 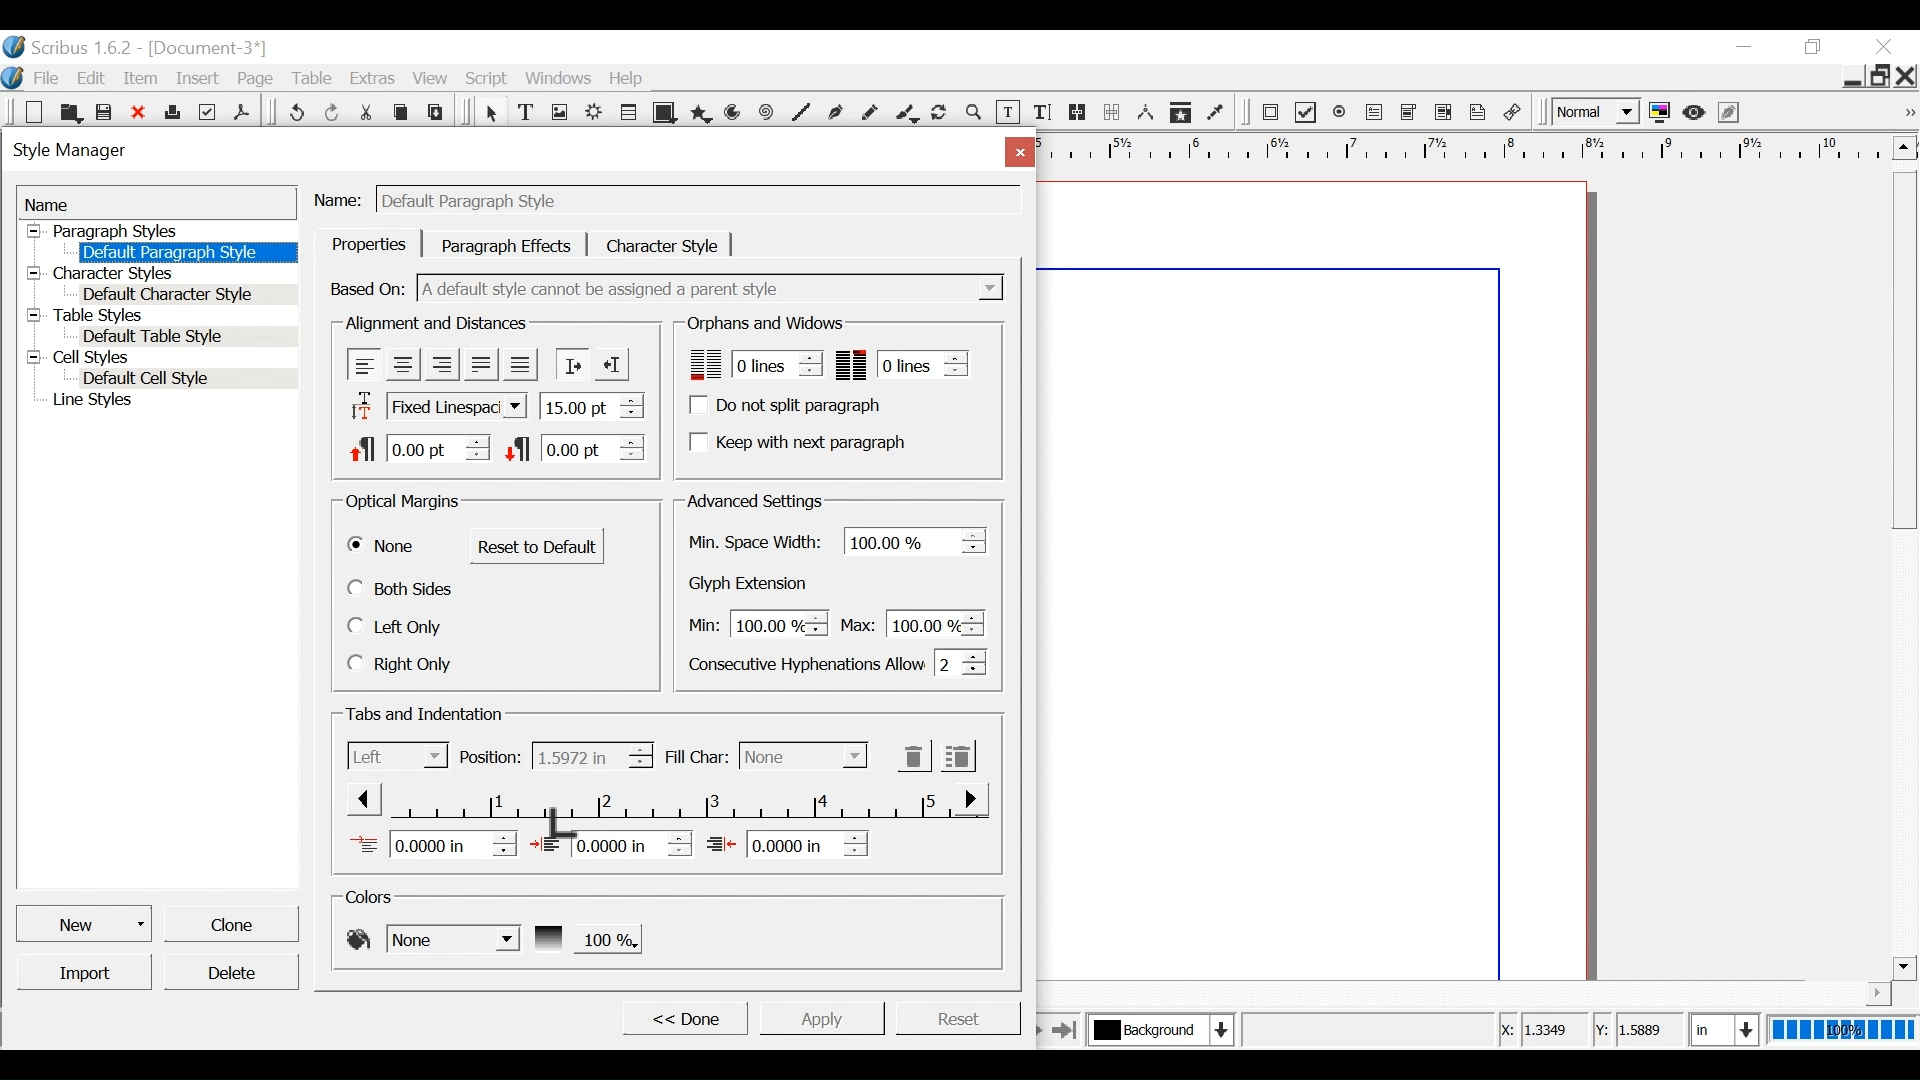 I want to click on Preview mode, so click(x=1696, y=112).